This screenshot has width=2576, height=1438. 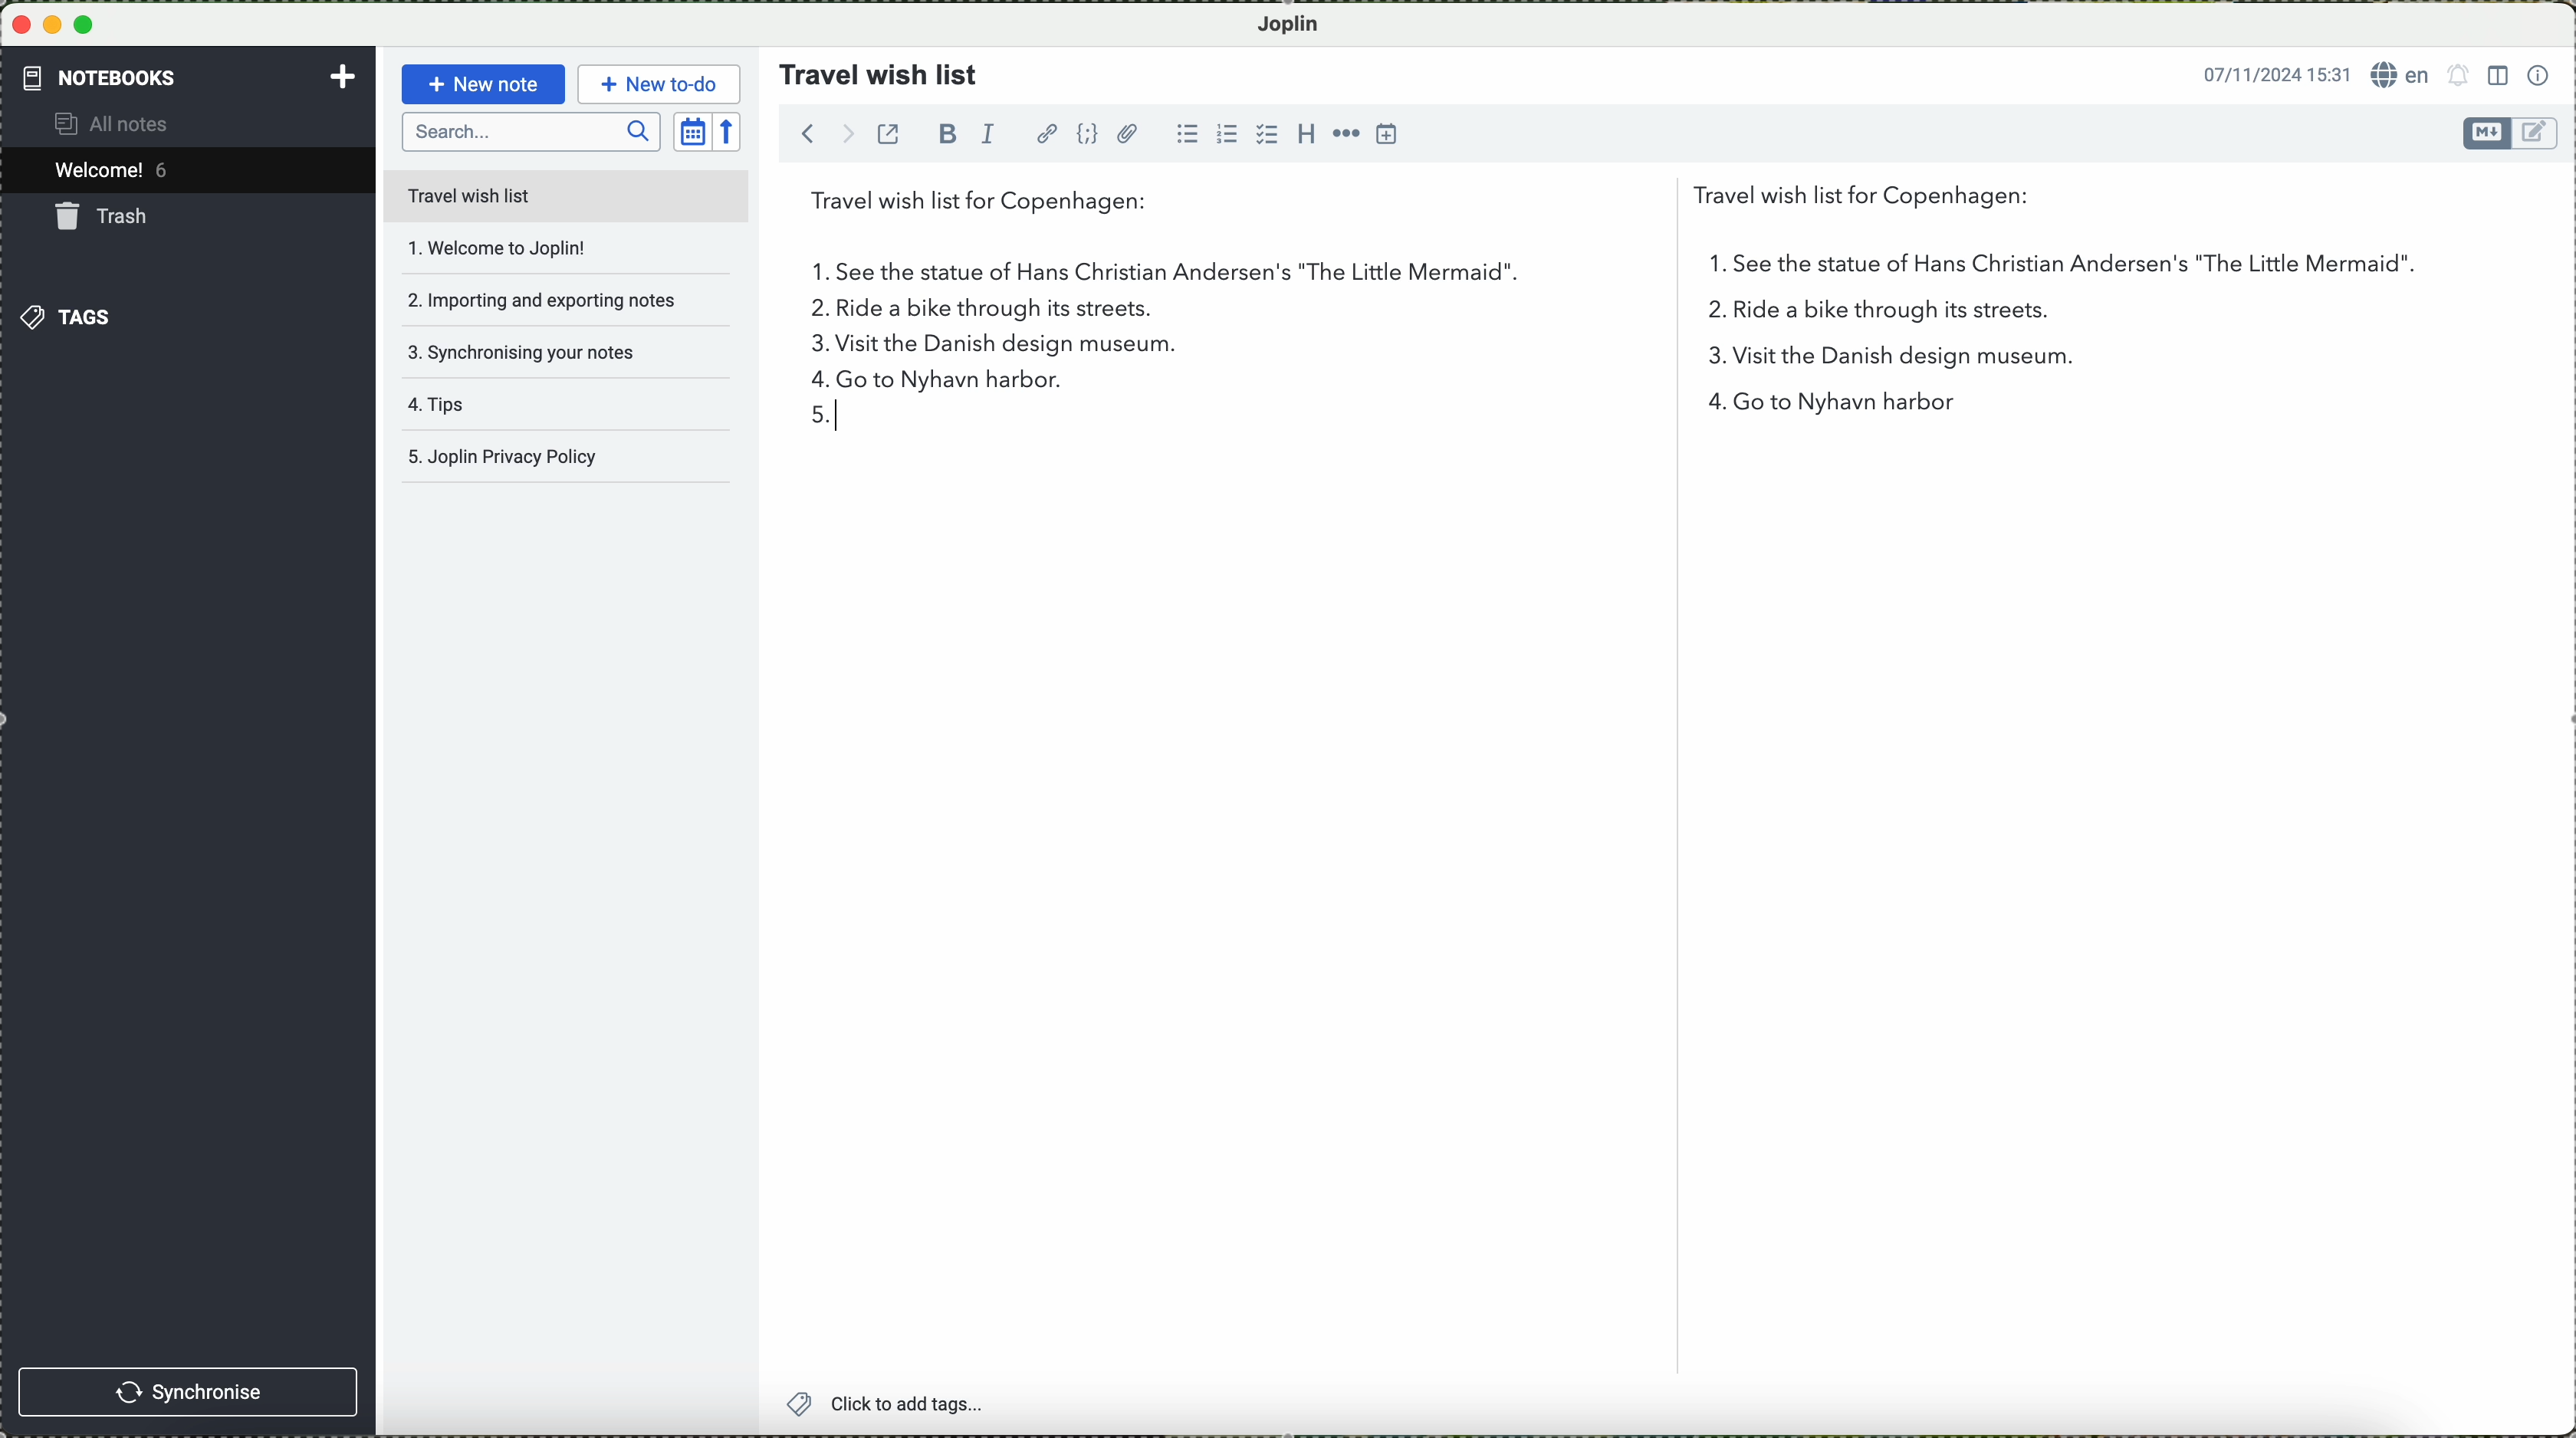 What do you see at coordinates (20, 26) in the screenshot?
I see `close` at bounding box center [20, 26].